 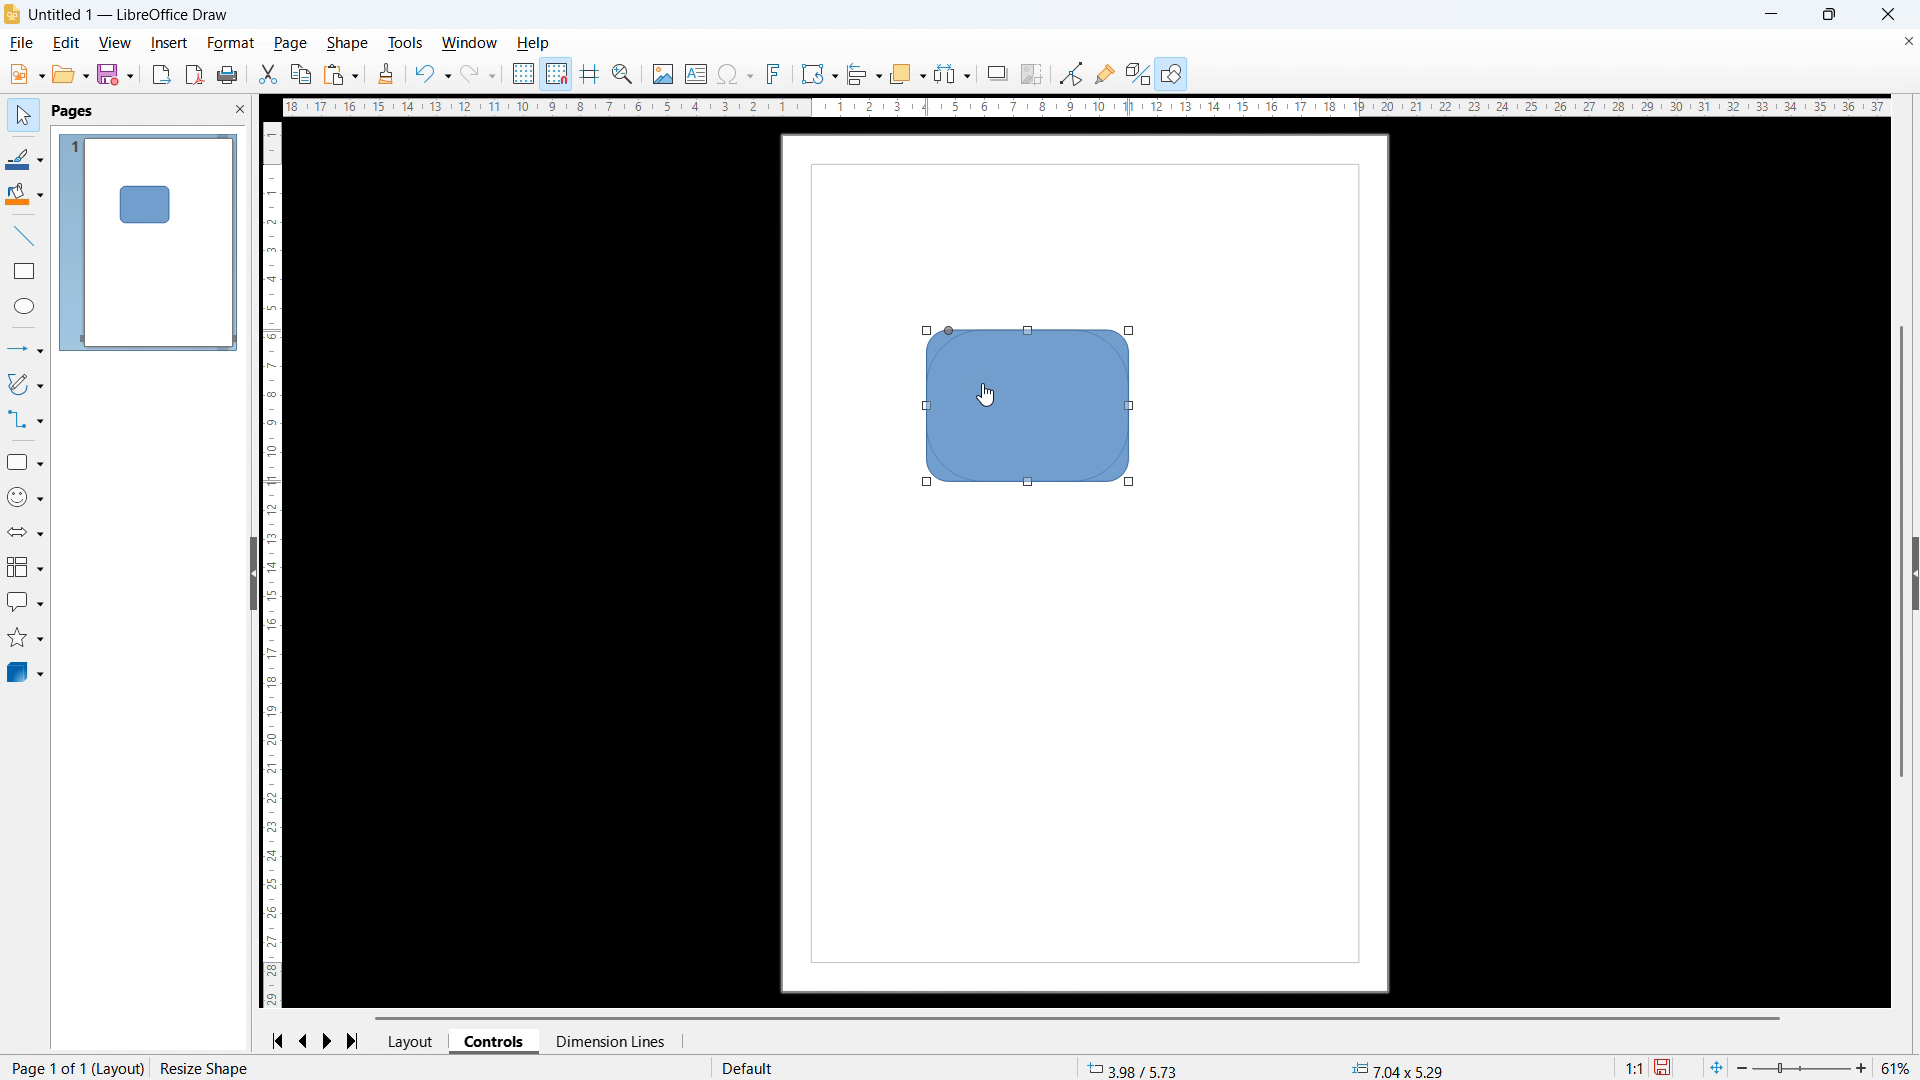 What do you see at coordinates (228, 75) in the screenshot?
I see `Print ` at bounding box center [228, 75].